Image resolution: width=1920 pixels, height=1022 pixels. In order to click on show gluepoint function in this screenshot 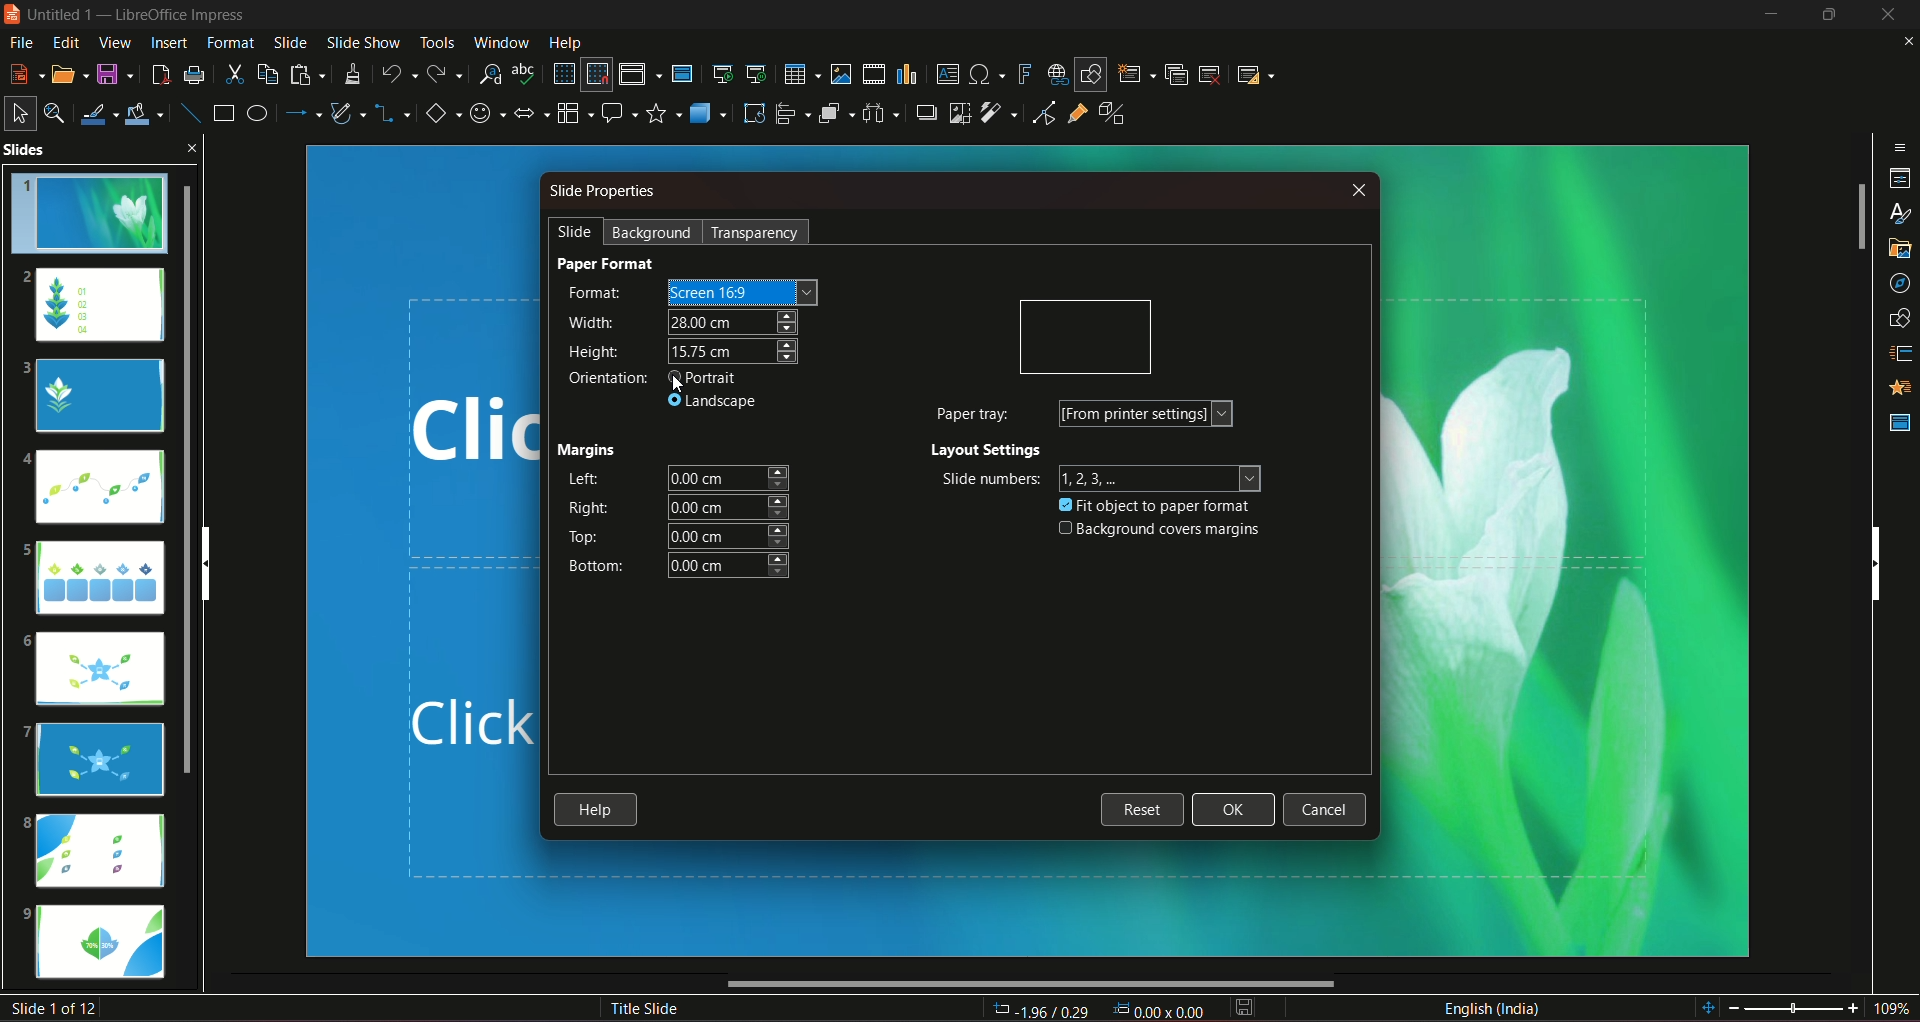, I will do `click(1077, 115)`.